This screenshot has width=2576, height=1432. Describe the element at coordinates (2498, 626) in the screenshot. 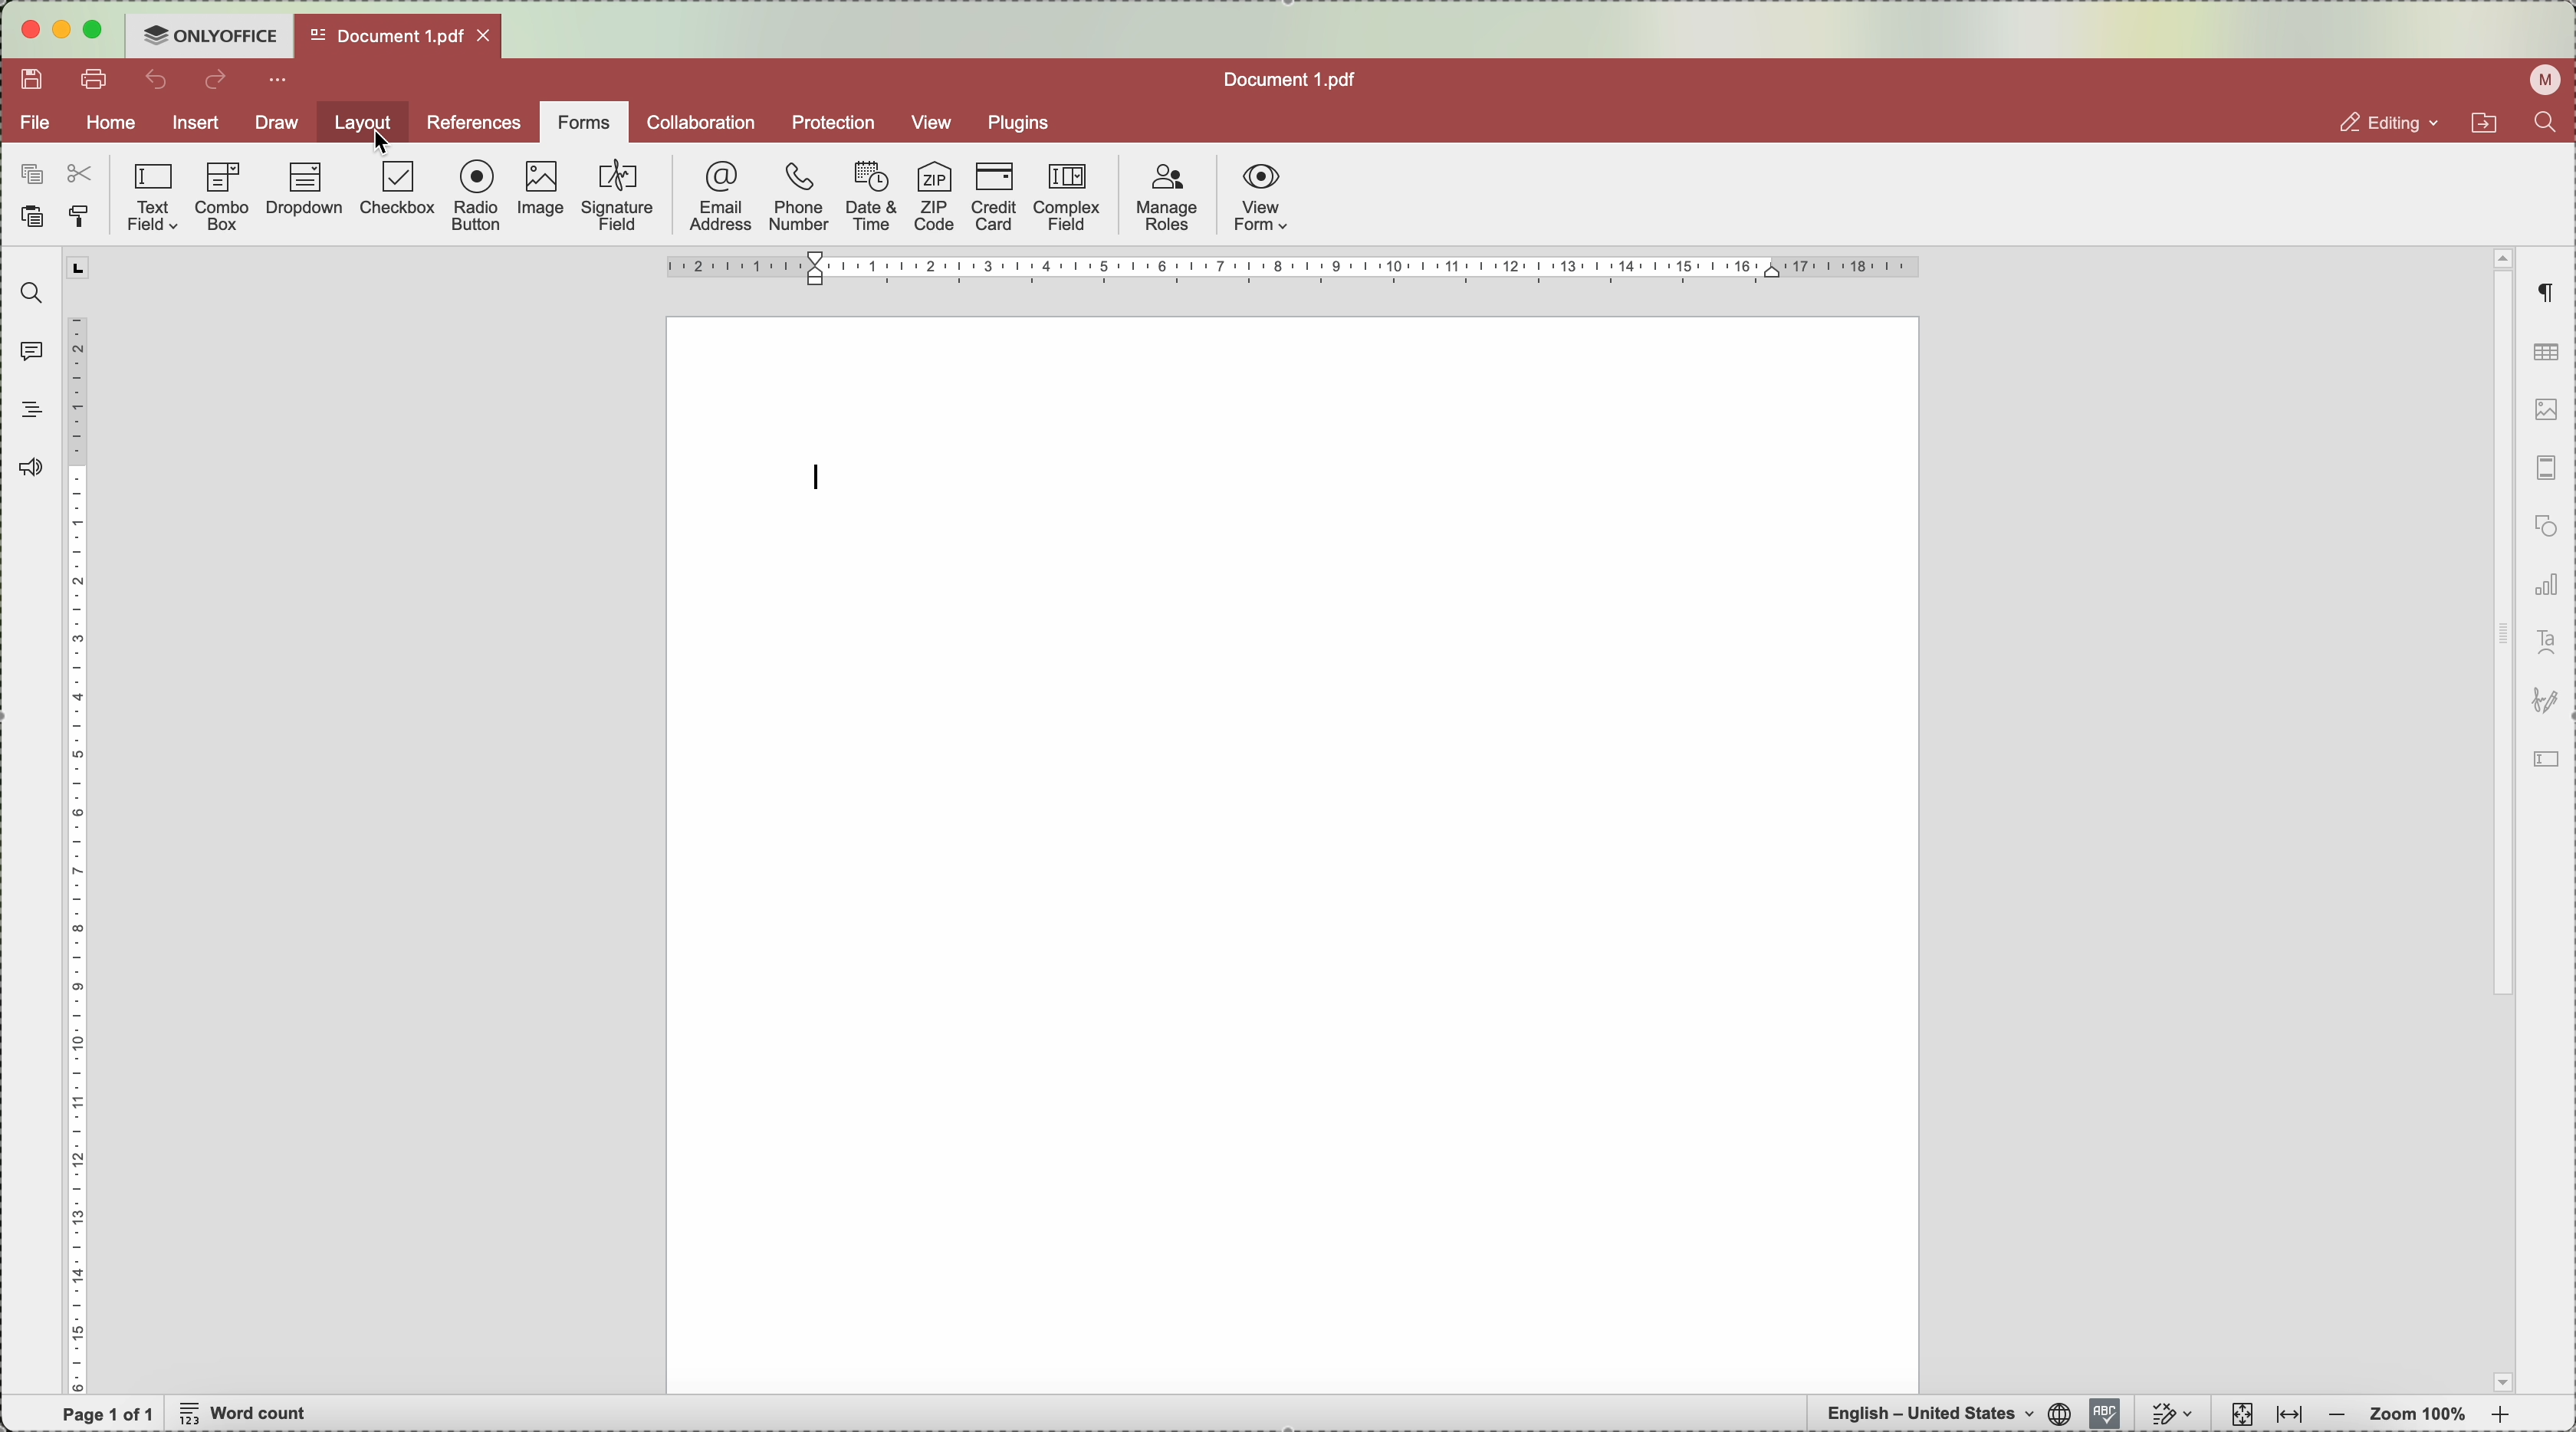

I see `scroll bar` at that location.